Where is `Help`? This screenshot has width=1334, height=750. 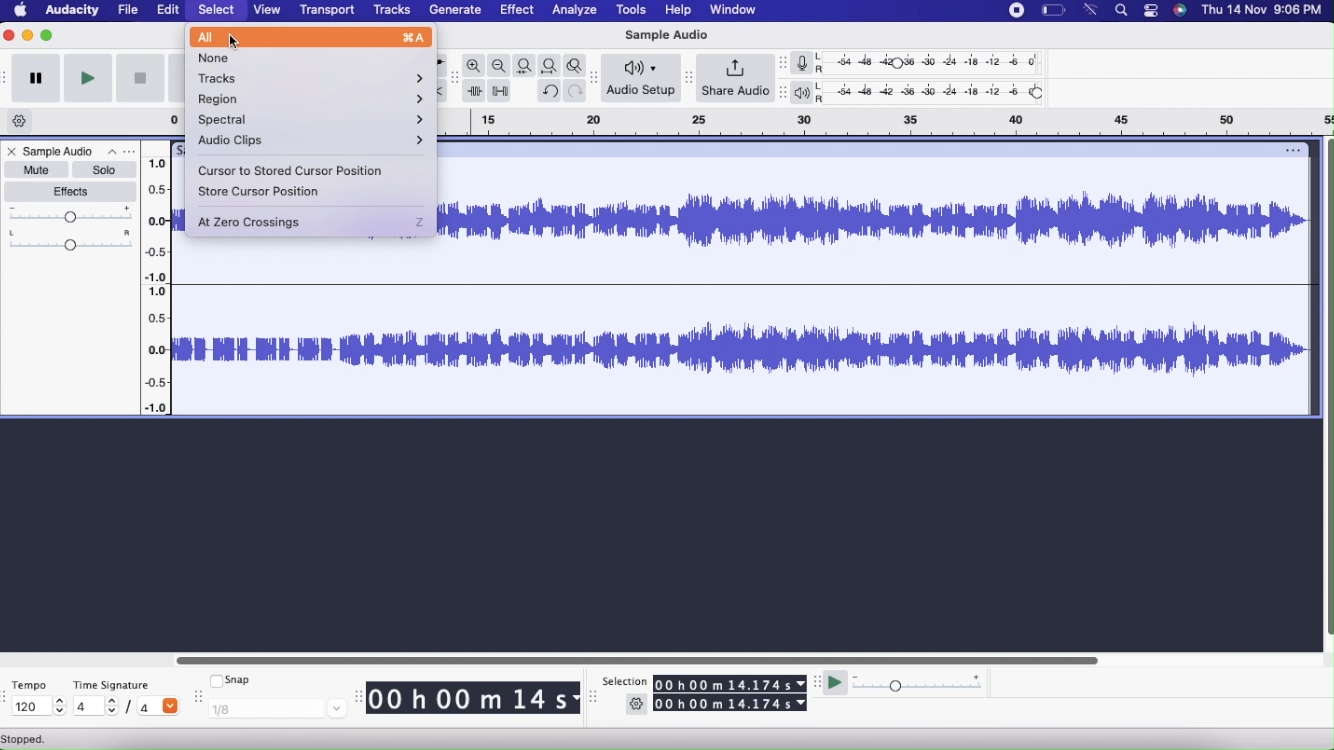 Help is located at coordinates (679, 10).